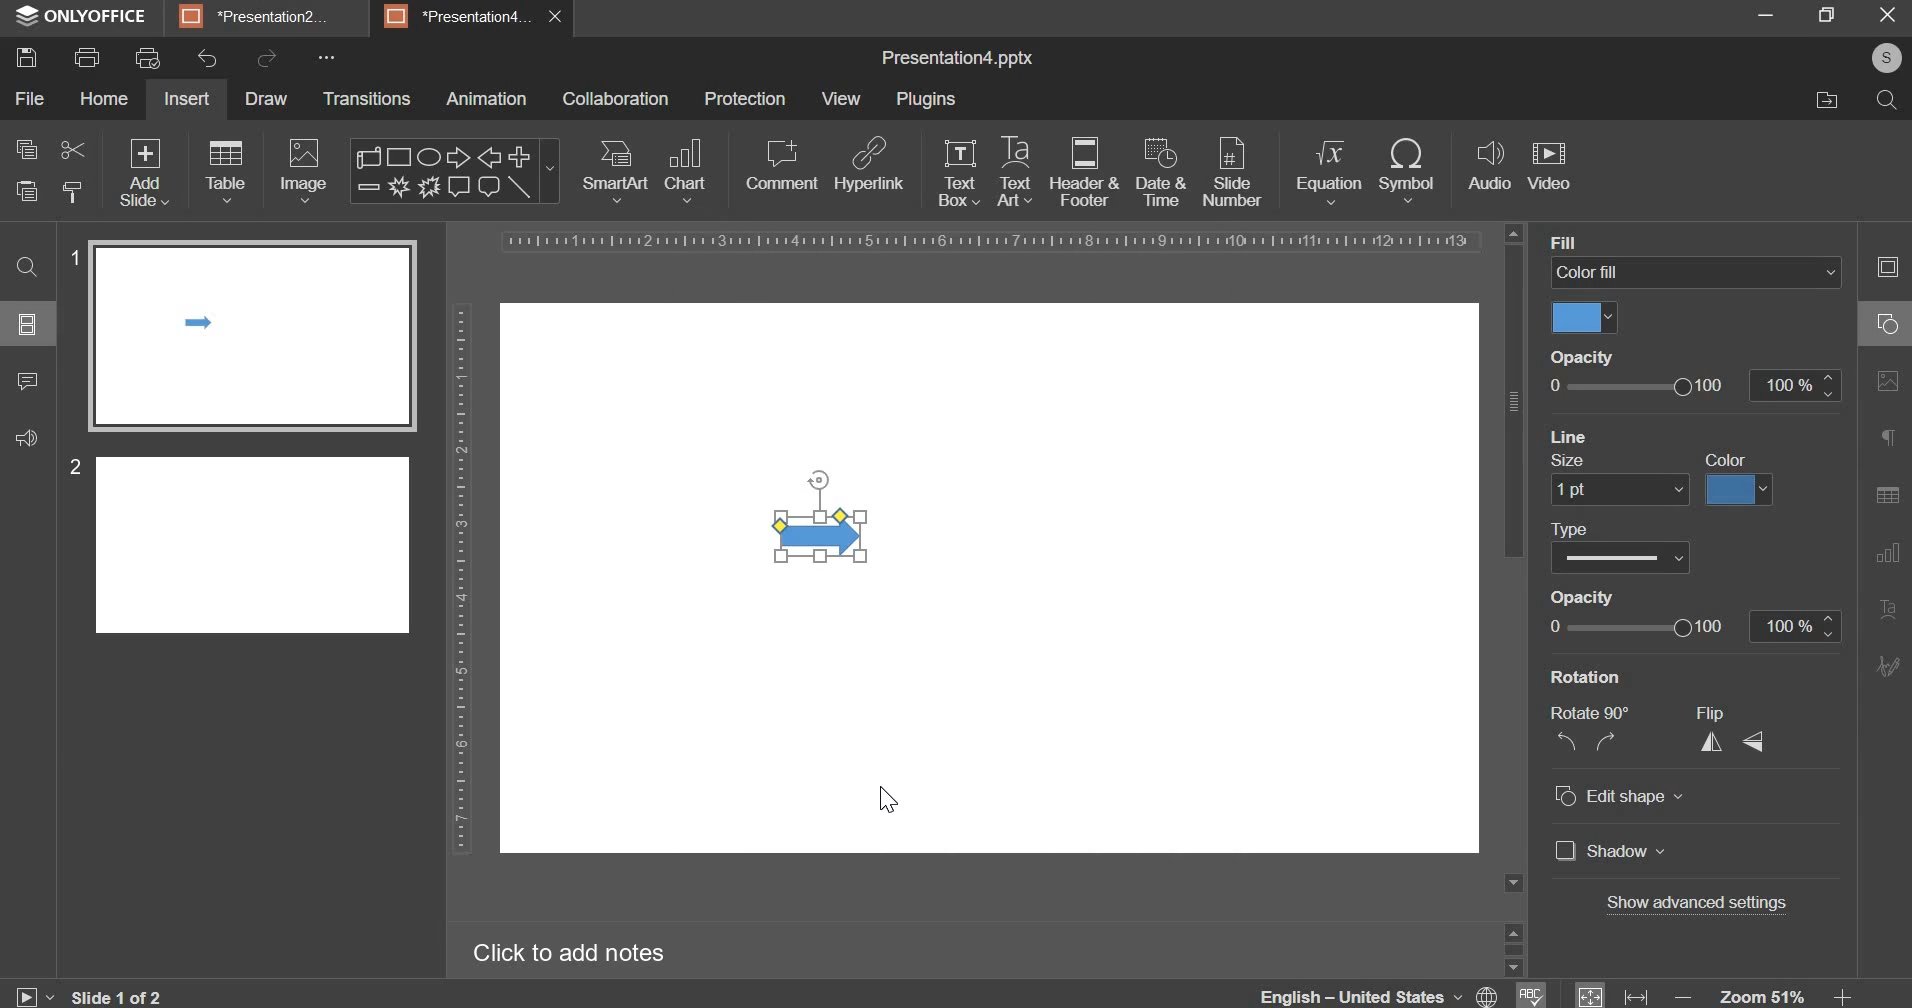 Image resolution: width=1912 pixels, height=1008 pixels. I want to click on zoom, so click(1766, 991).